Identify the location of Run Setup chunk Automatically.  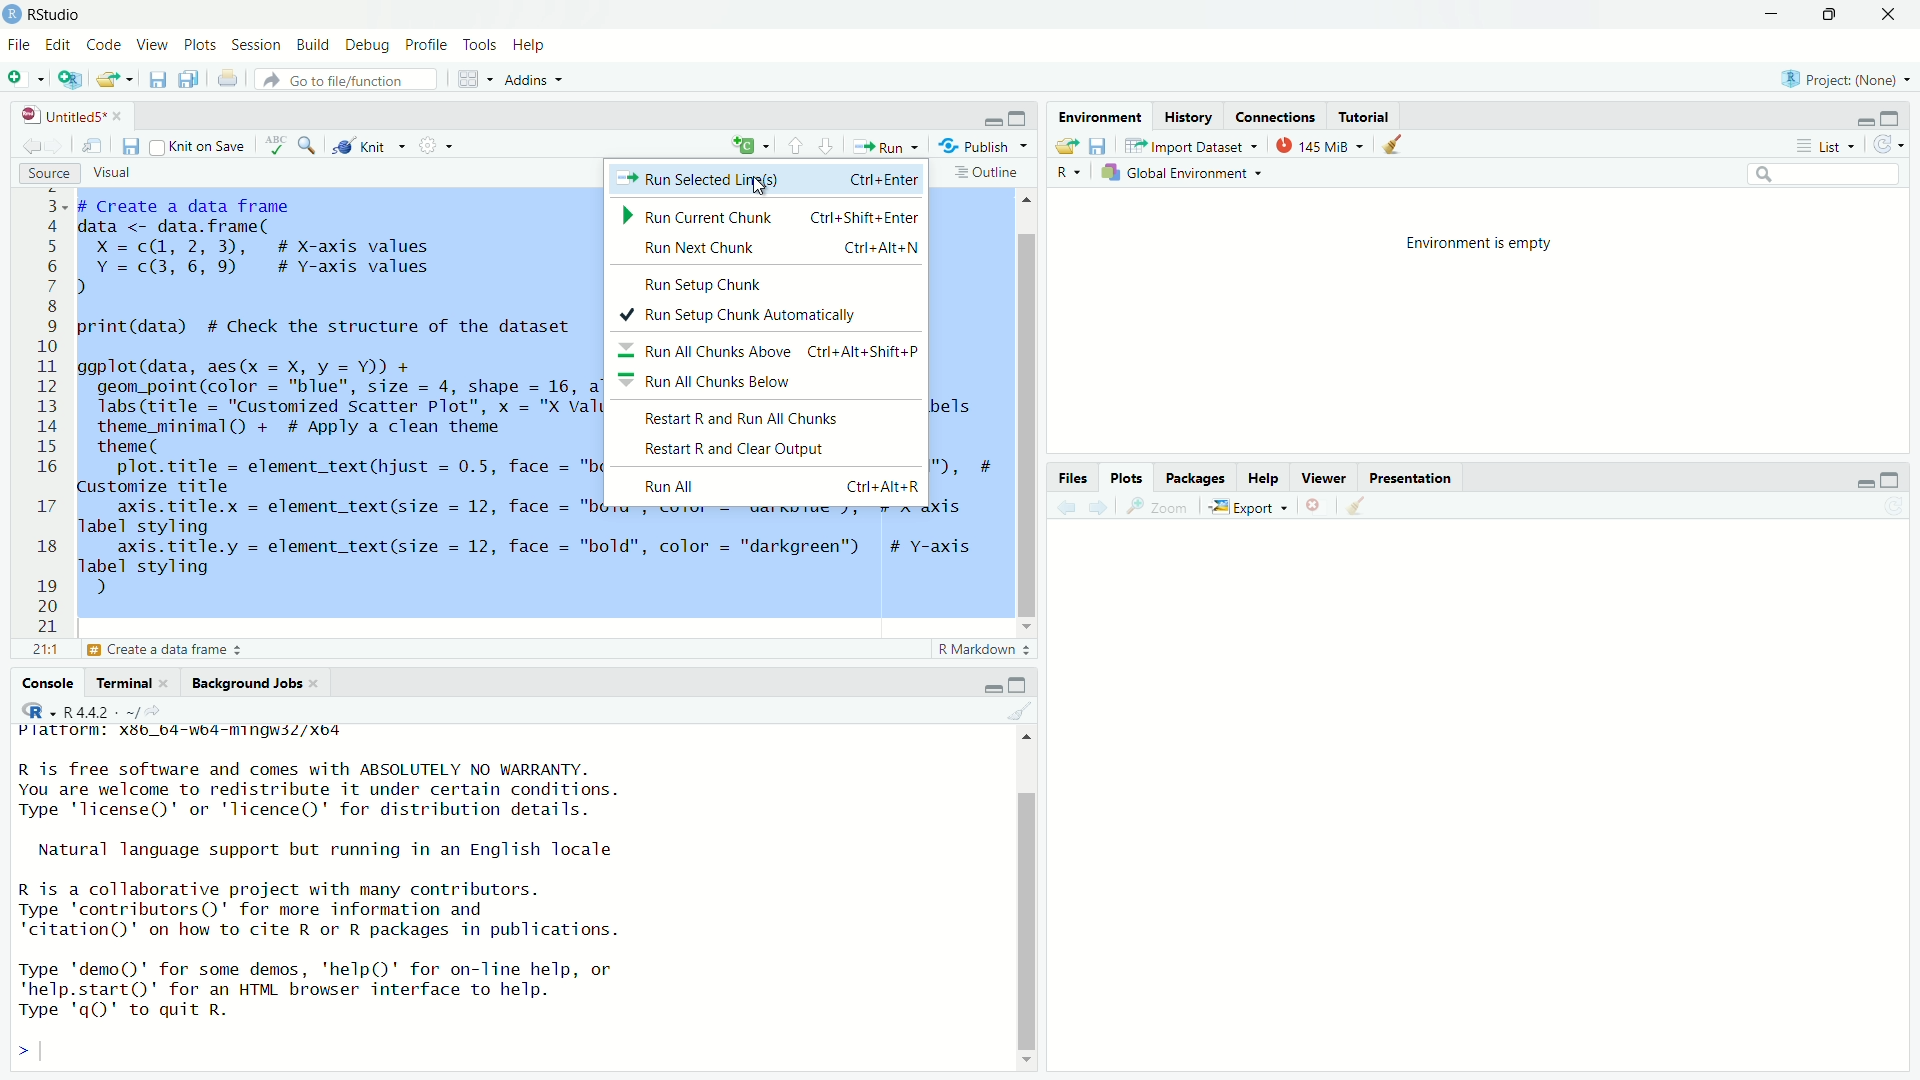
(740, 312).